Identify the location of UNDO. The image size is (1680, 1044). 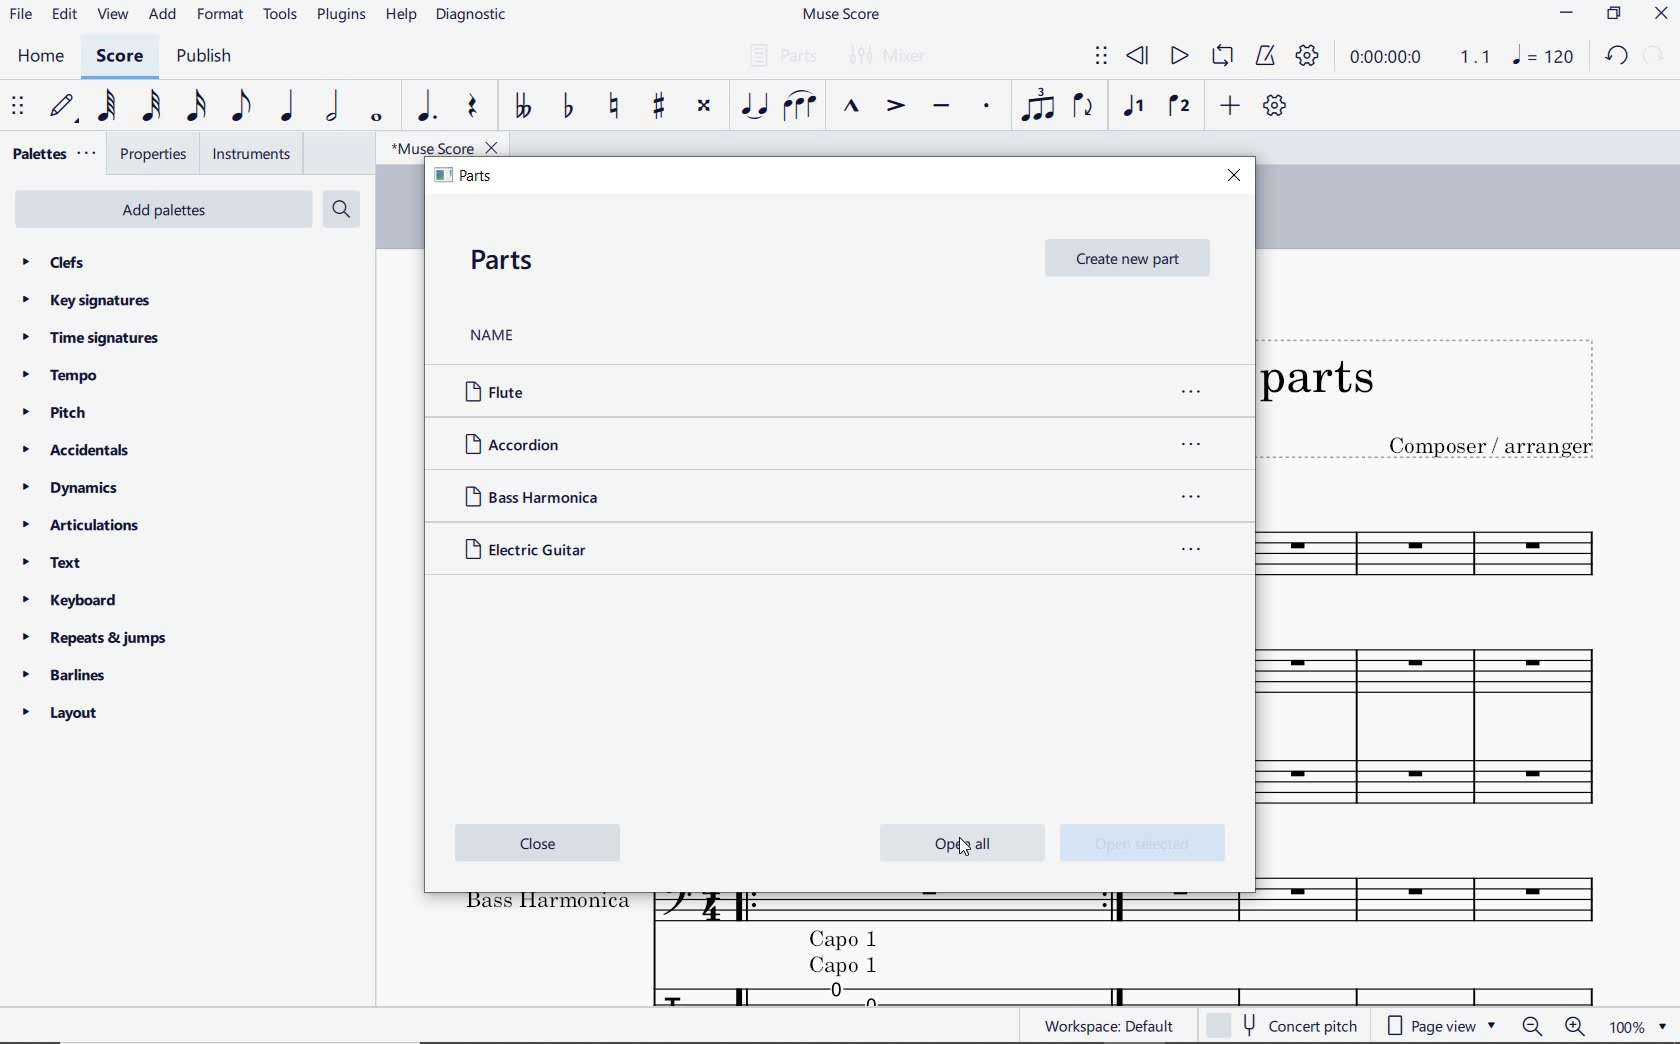
(1616, 58).